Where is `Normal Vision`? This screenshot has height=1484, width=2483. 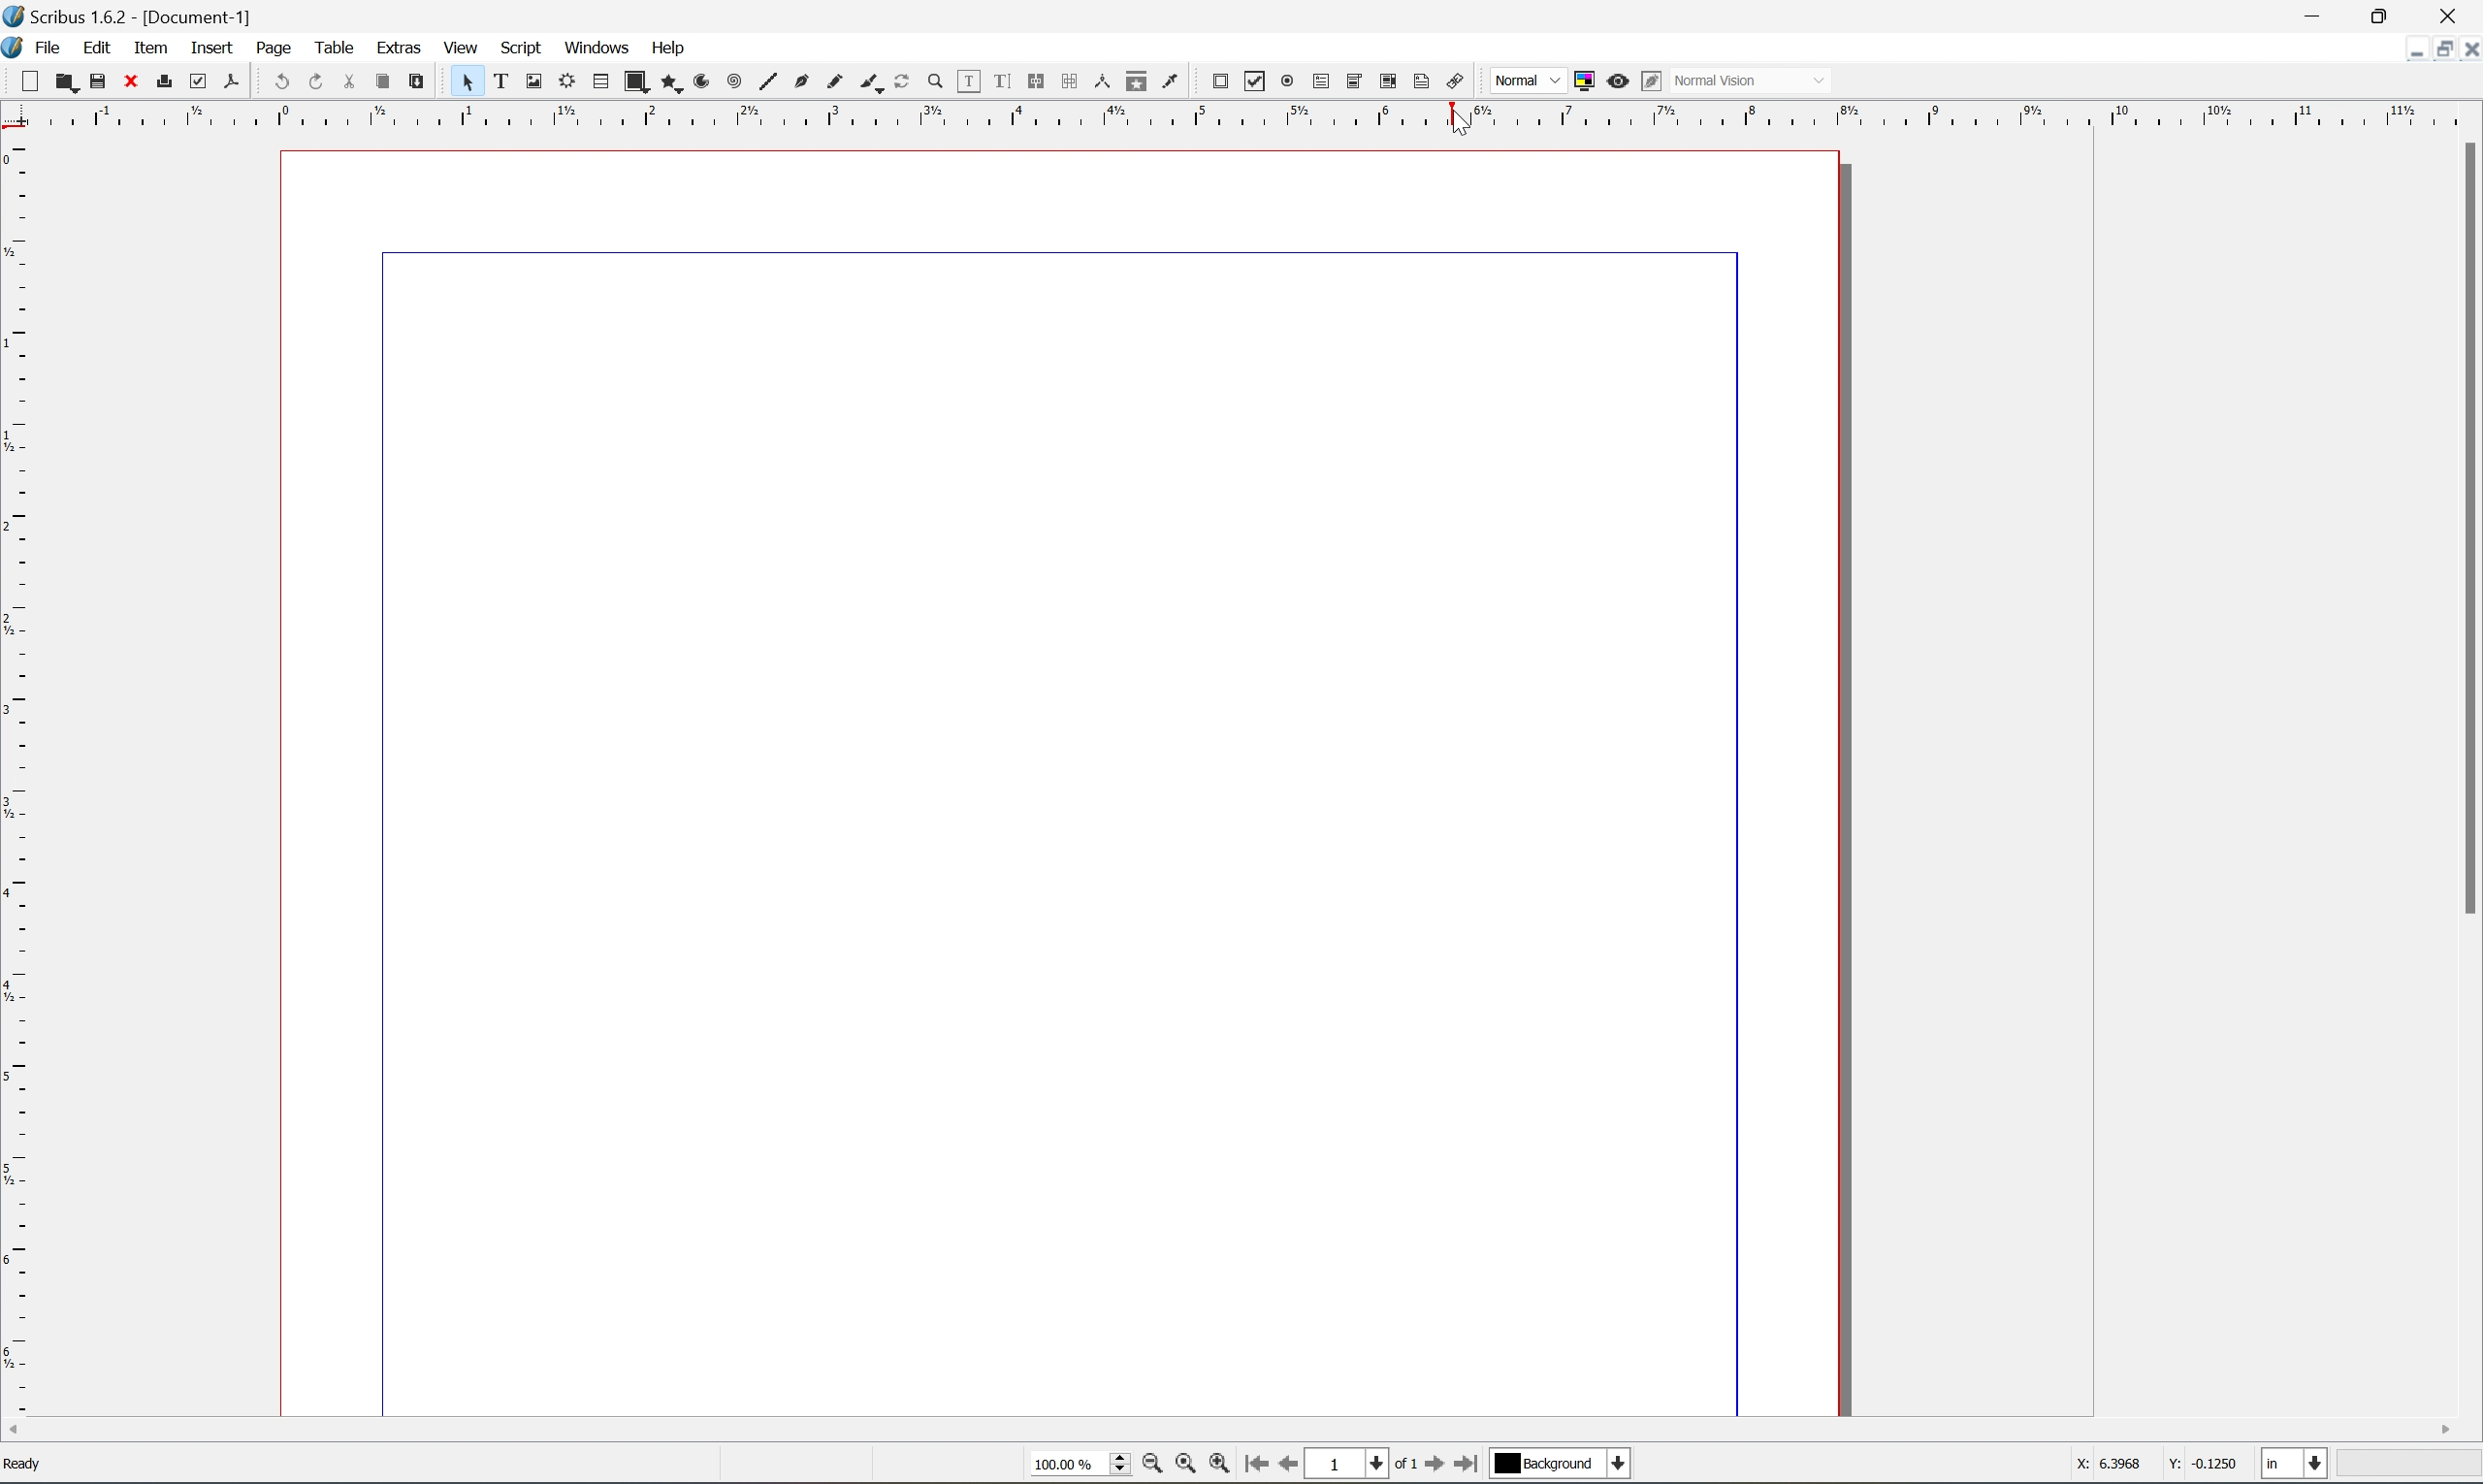 Normal Vision is located at coordinates (1731, 81).